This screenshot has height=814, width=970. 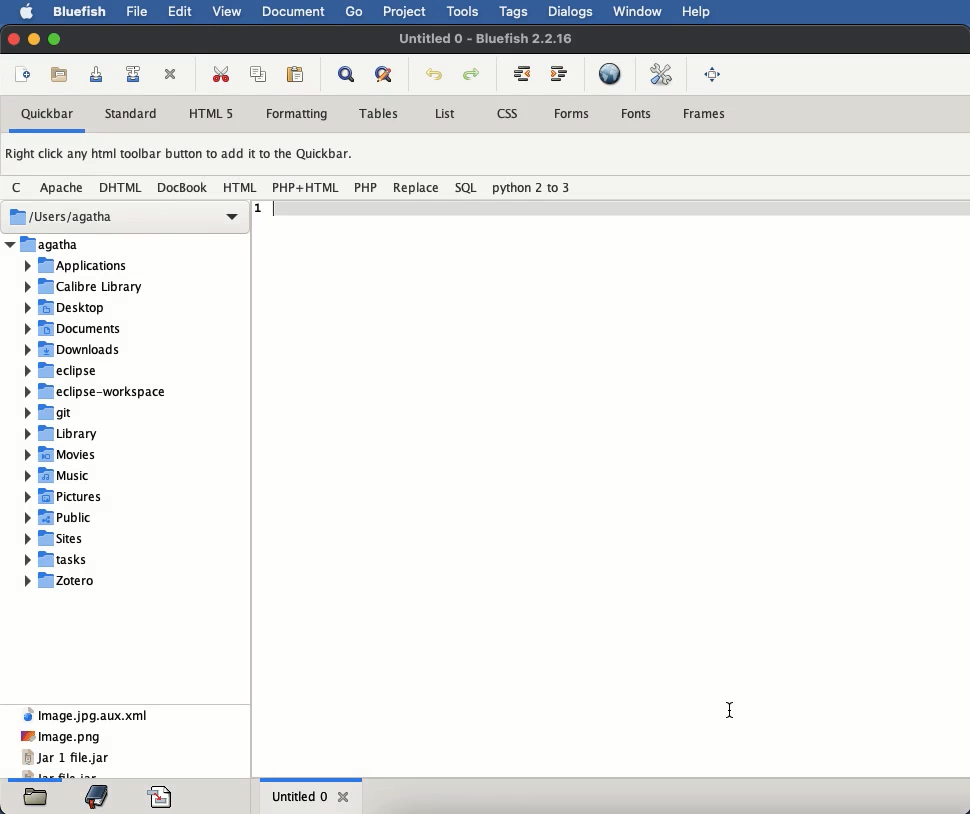 I want to click on fonts, so click(x=638, y=114).